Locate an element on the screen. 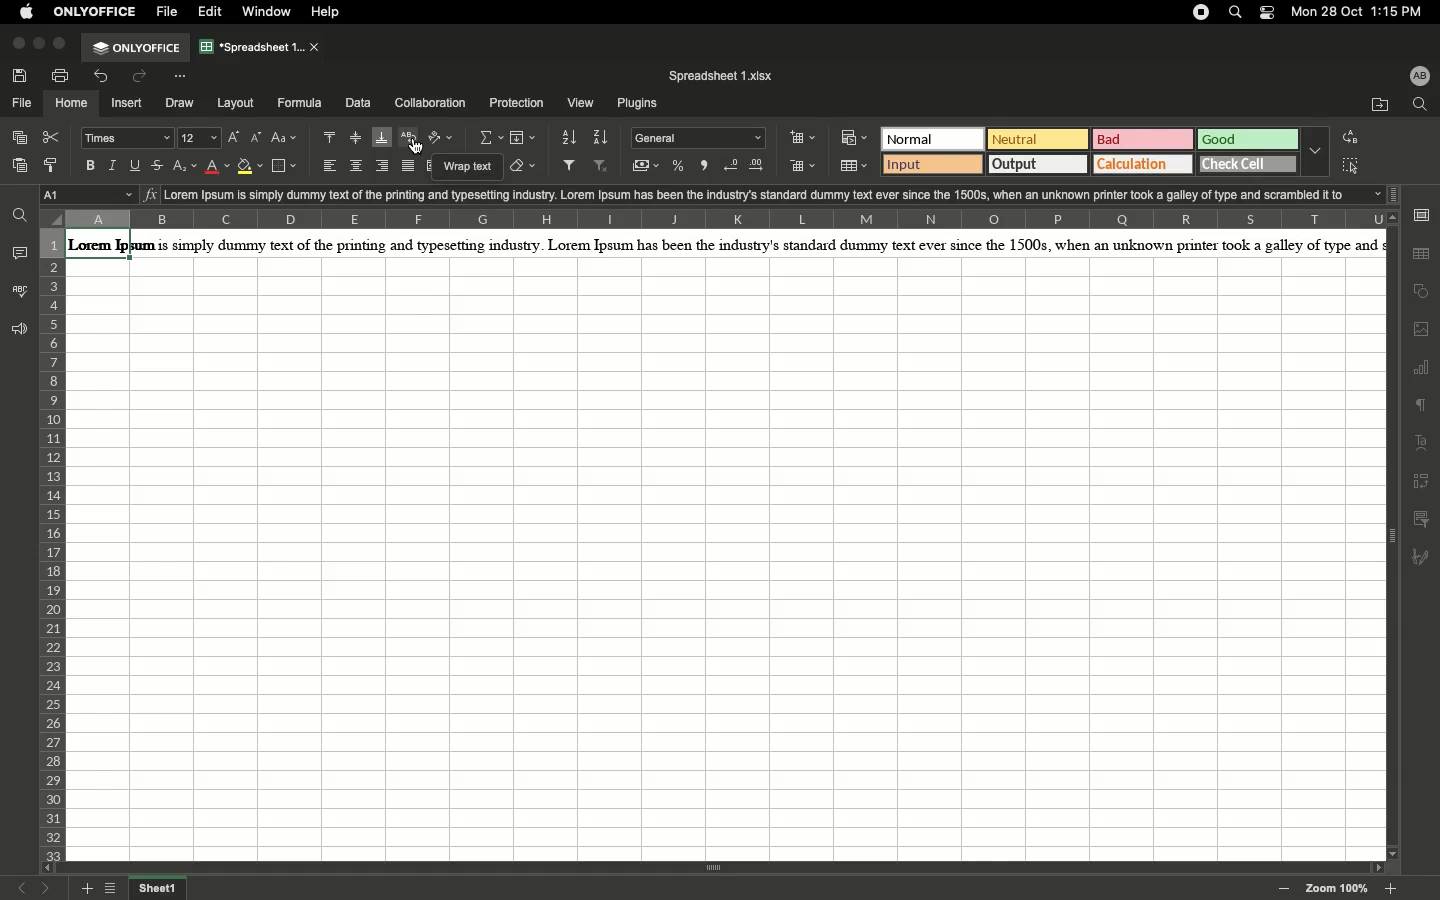 The height and width of the screenshot is (900, 1440). Output is located at coordinates (1038, 163).